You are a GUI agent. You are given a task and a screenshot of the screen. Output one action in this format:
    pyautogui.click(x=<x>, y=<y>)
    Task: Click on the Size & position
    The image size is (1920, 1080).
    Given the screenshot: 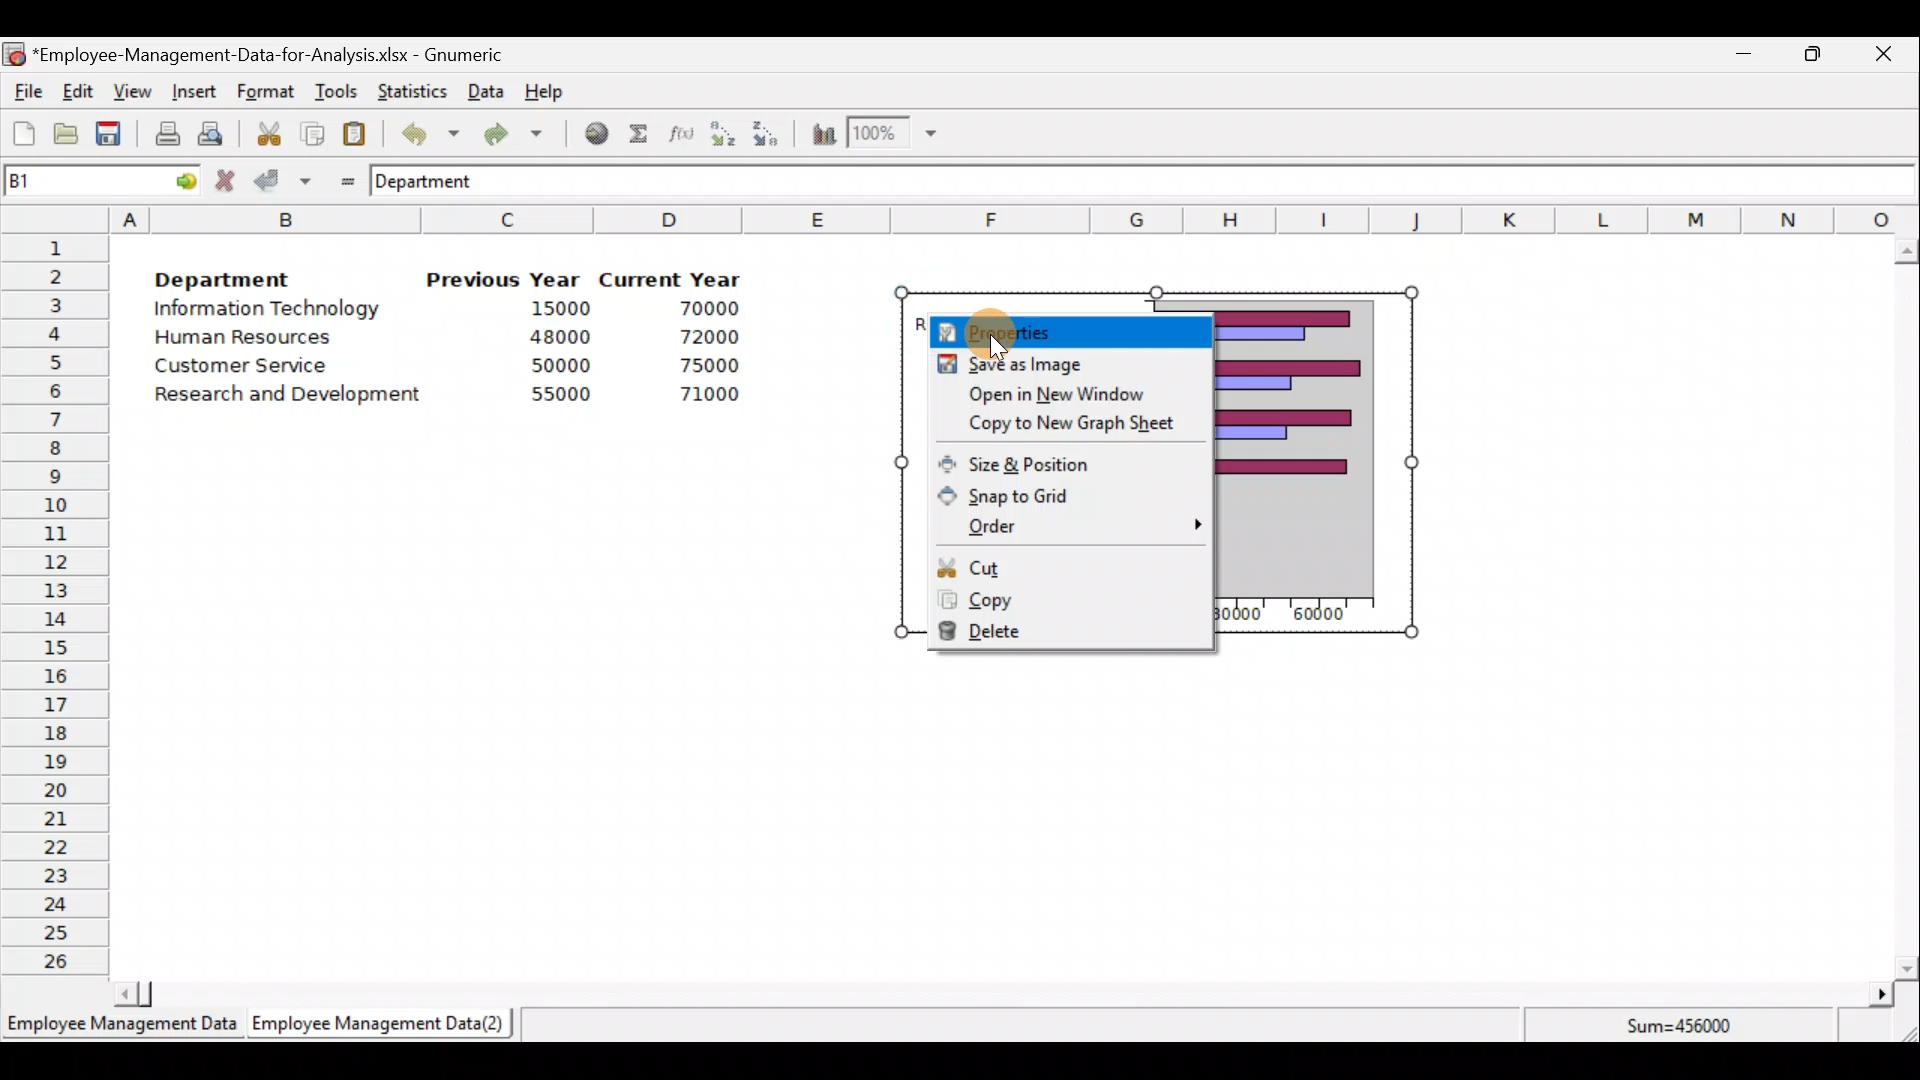 What is the action you would take?
    pyautogui.click(x=1061, y=460)
    